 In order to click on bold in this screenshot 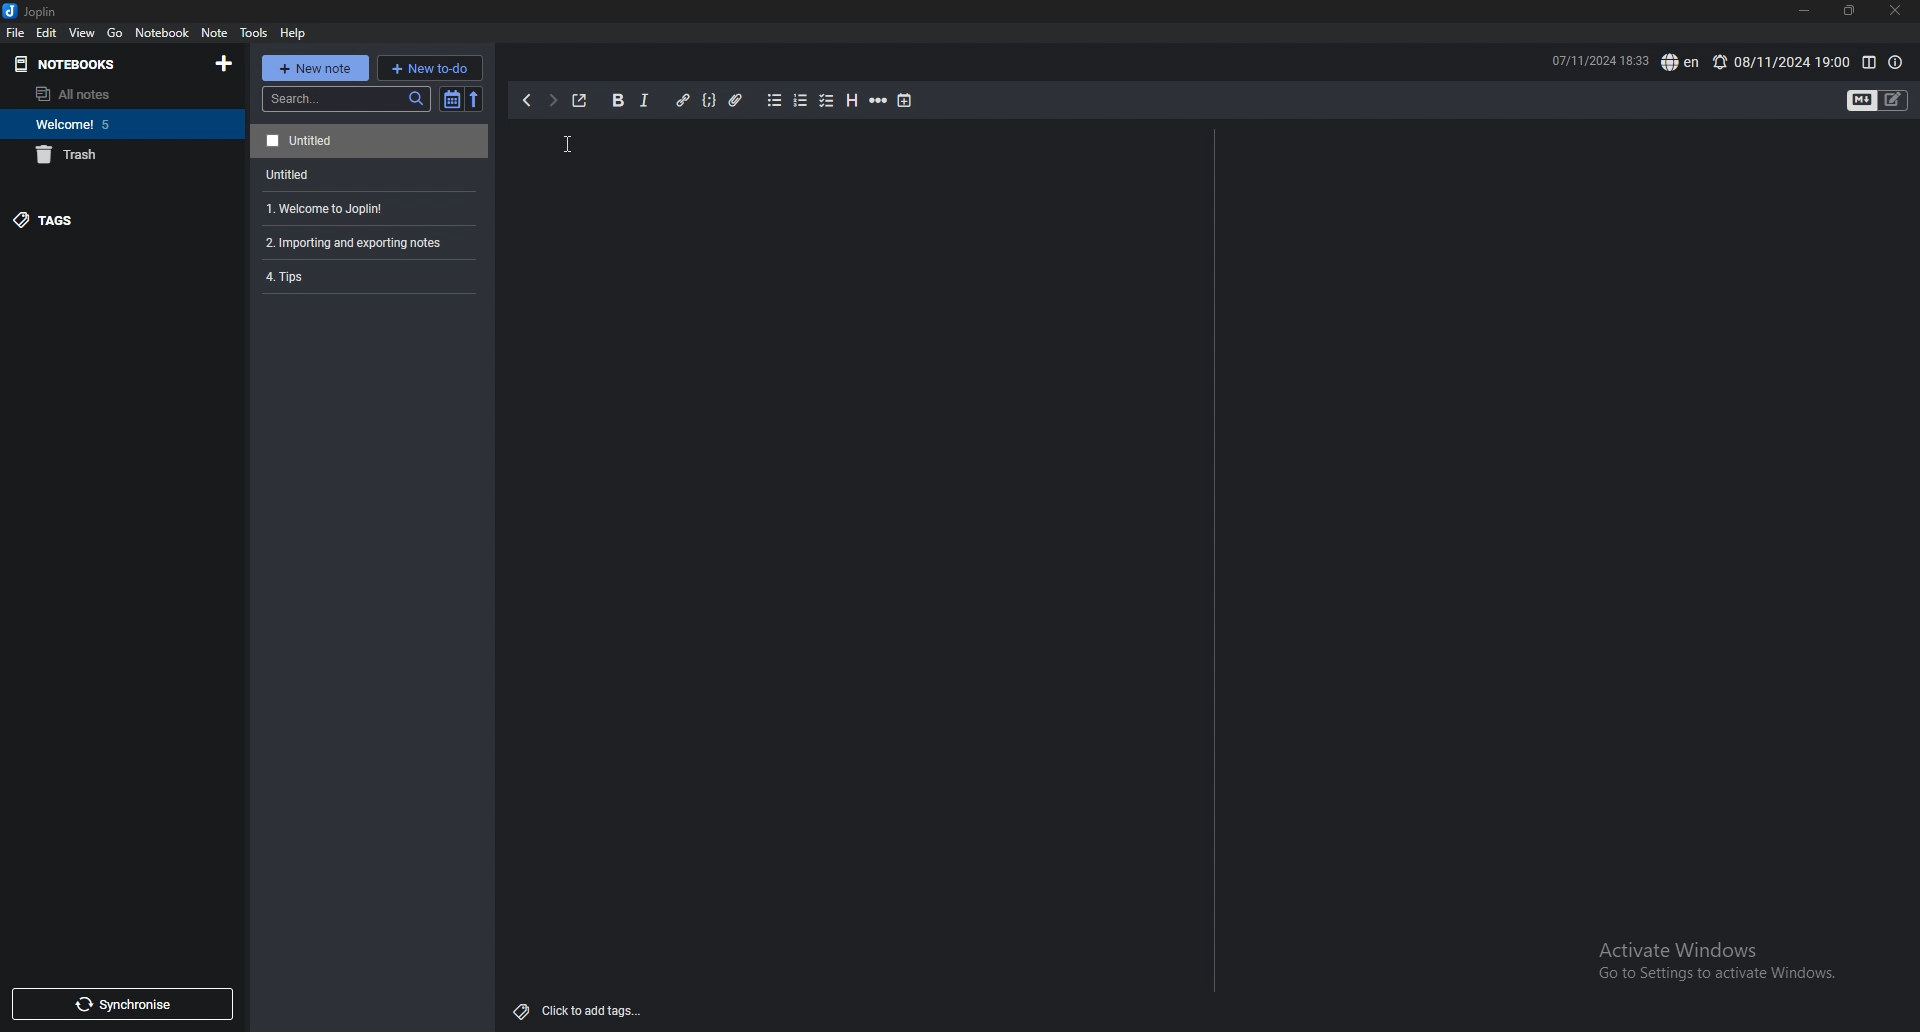, I will do `click(618, 101)`.